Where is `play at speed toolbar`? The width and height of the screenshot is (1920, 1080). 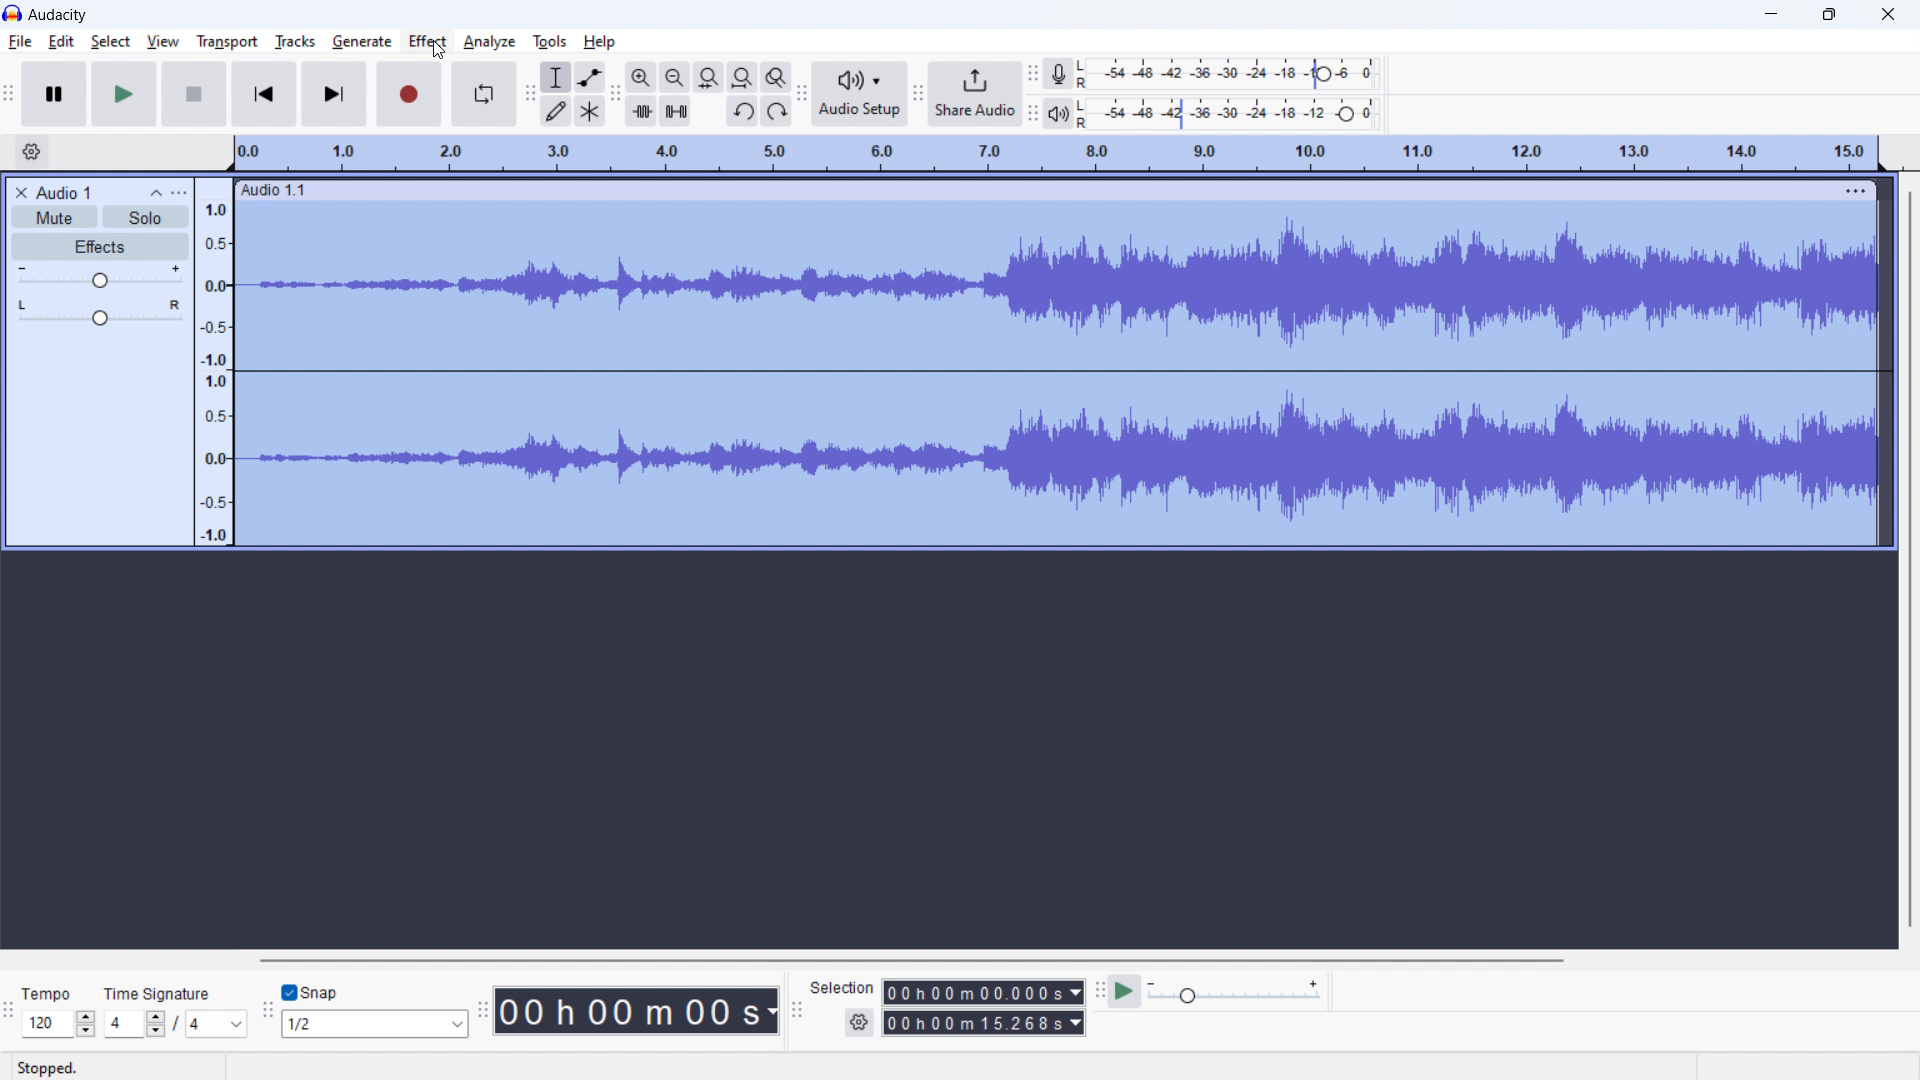
play at speed toolbar is located at coordinates (1098, 991).